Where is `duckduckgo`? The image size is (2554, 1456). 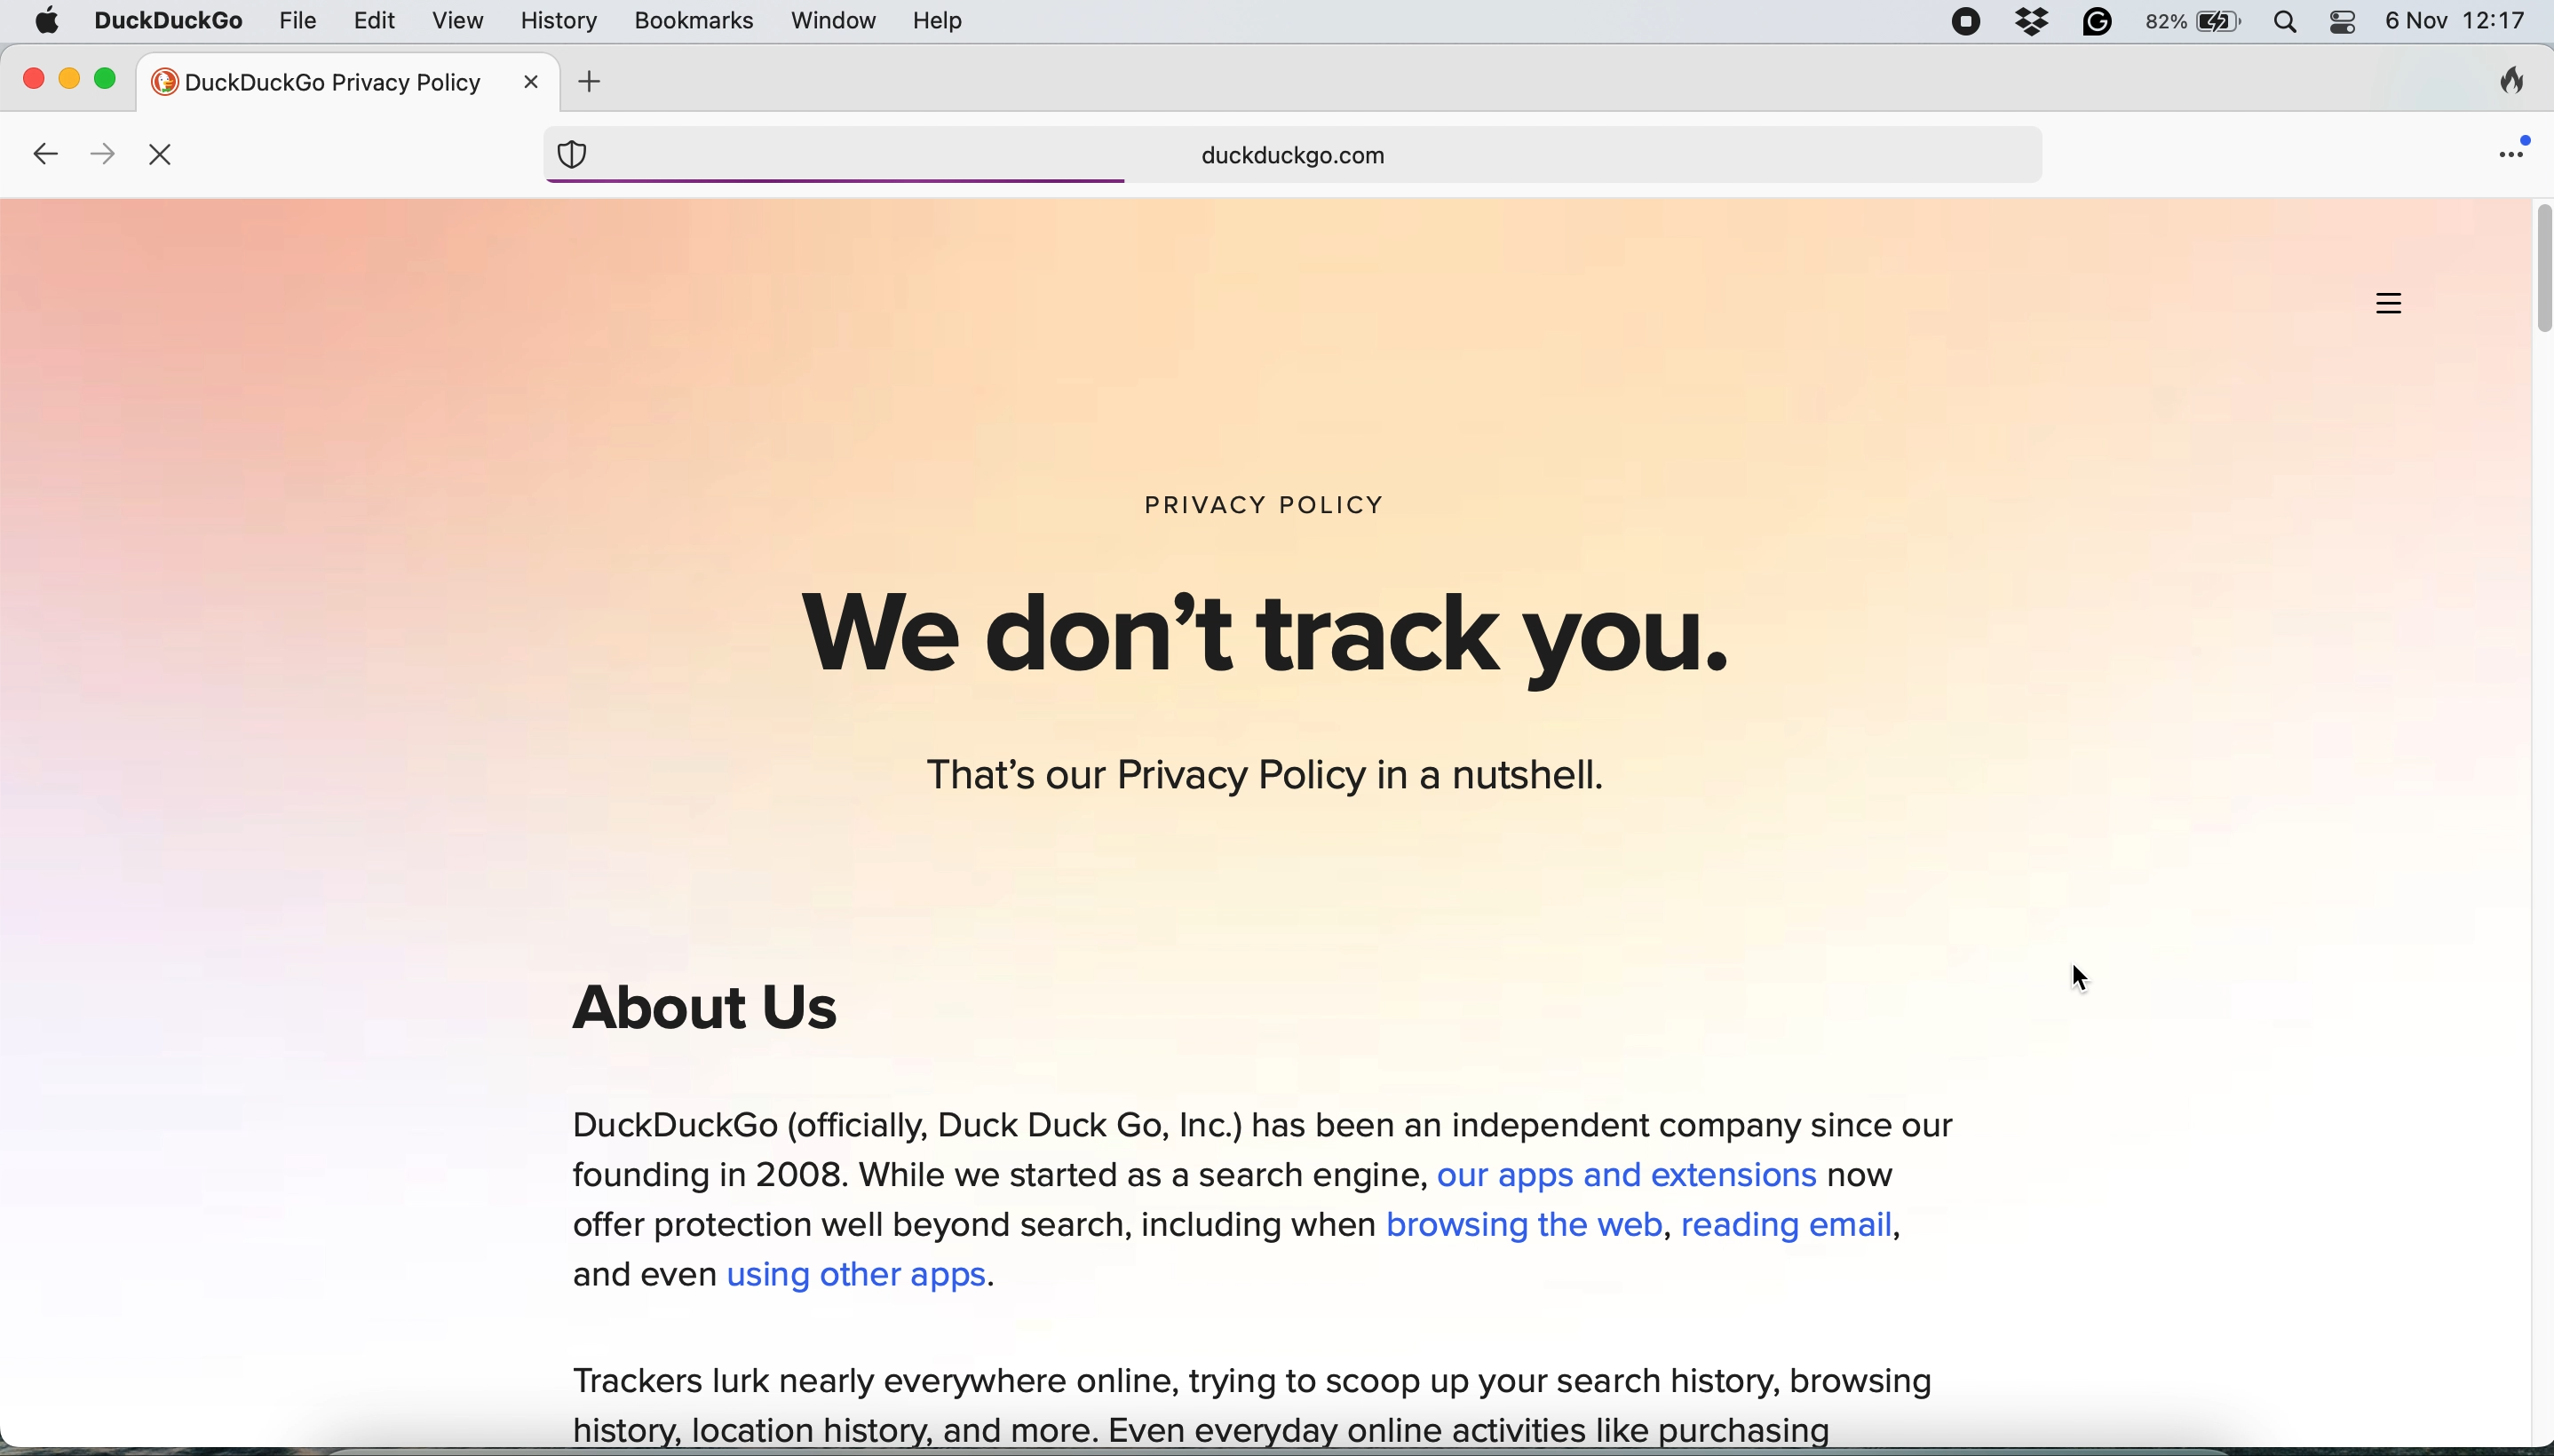
duckduckgo is located at coordinates (167, 22).